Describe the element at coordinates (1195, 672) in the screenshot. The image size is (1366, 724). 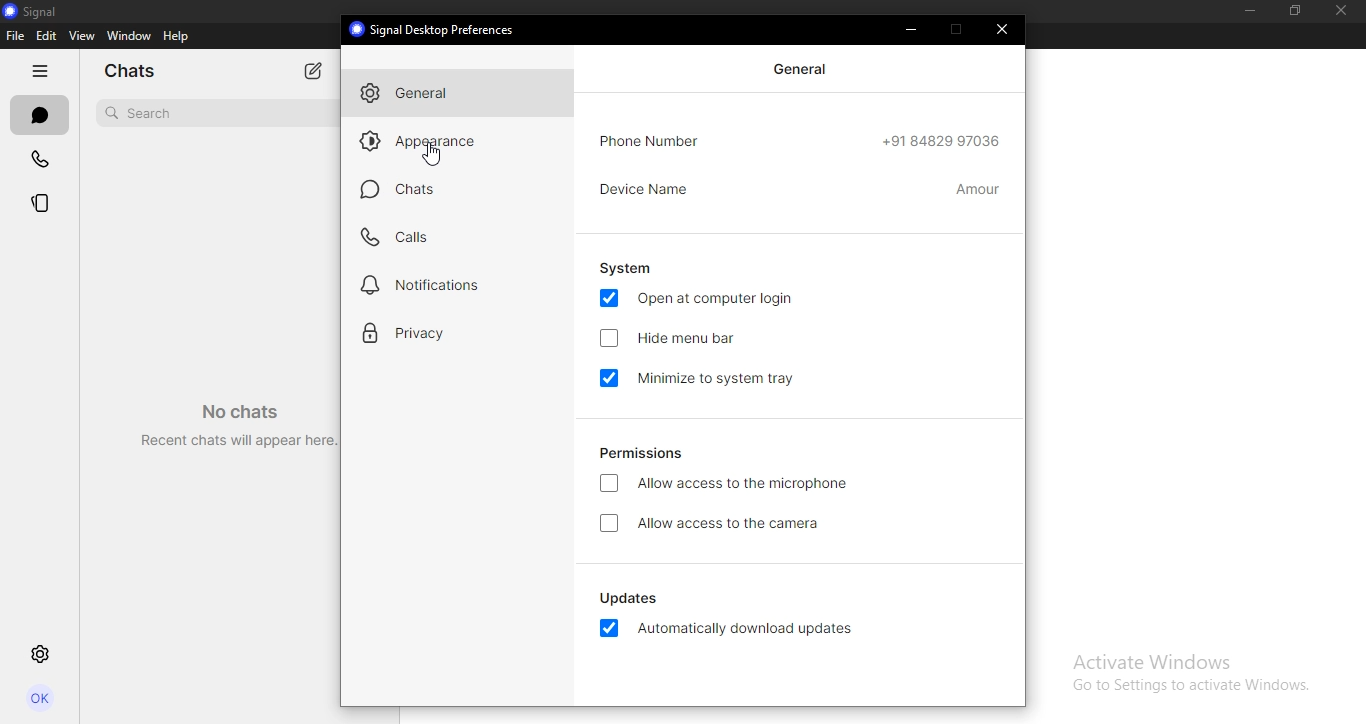
I see `Activate windows` at that location.